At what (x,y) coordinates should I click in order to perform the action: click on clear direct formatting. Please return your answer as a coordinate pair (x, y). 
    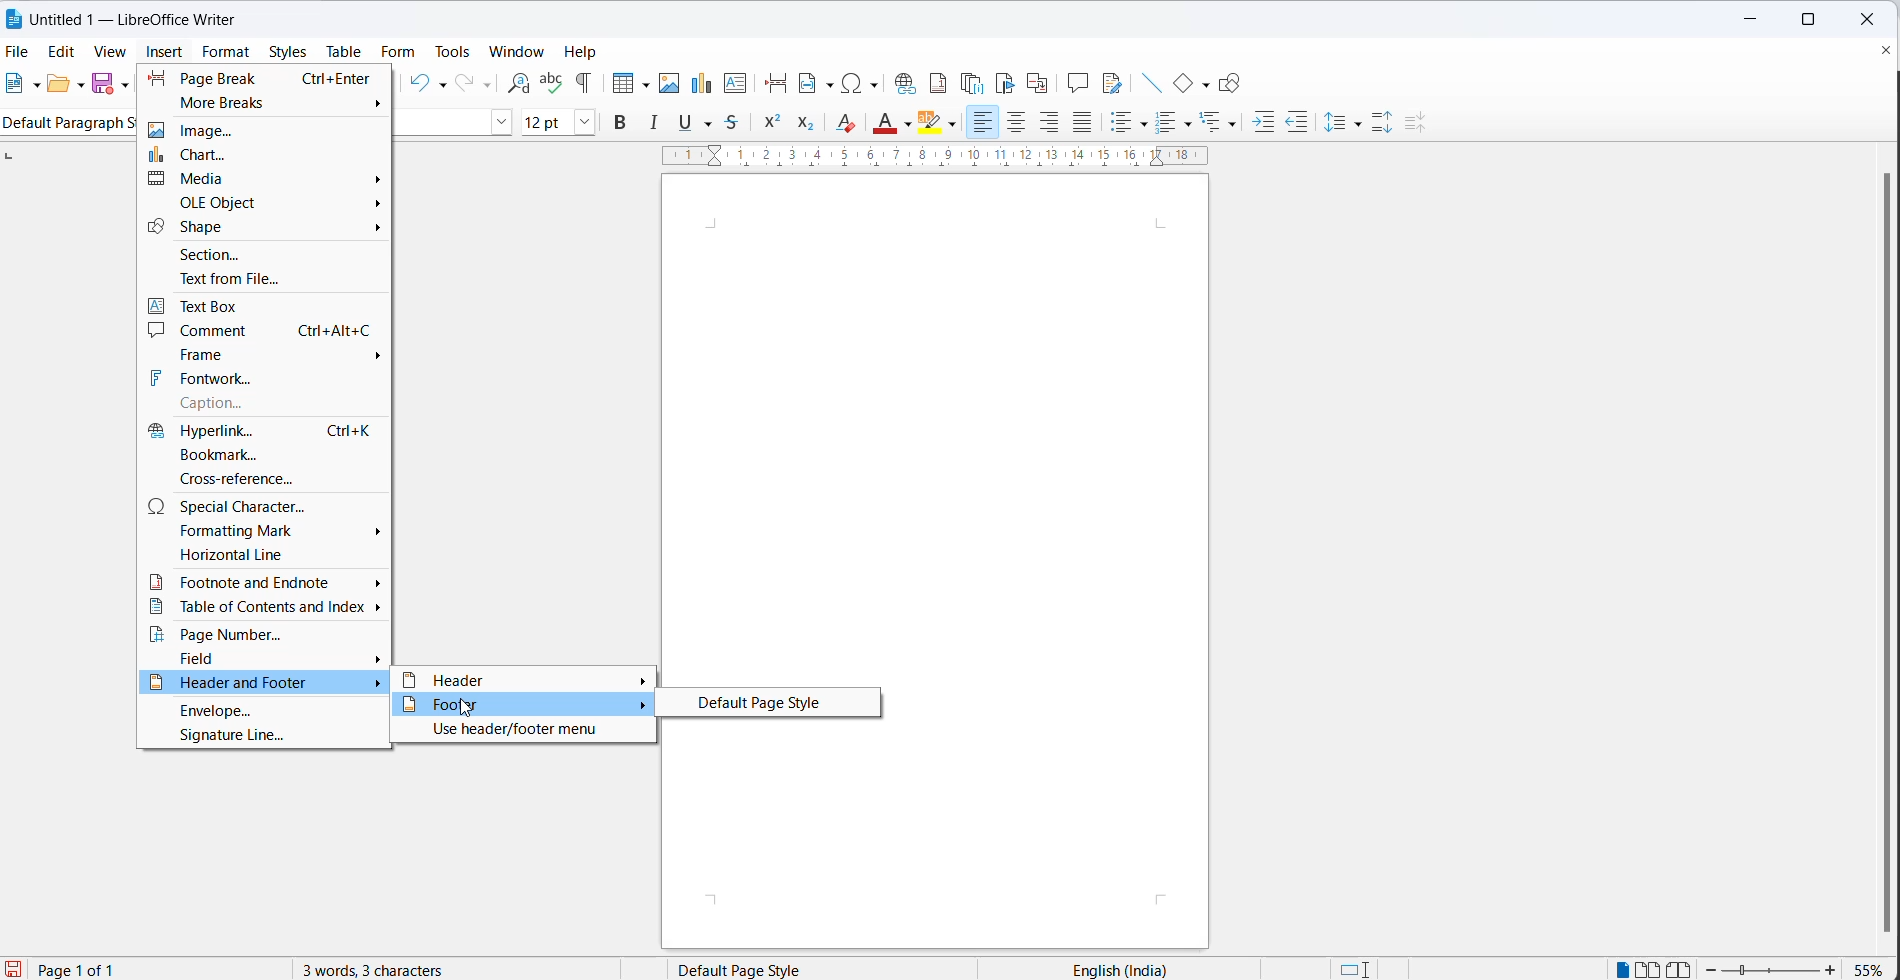
    Looking at the image, I should click on (849, 124).